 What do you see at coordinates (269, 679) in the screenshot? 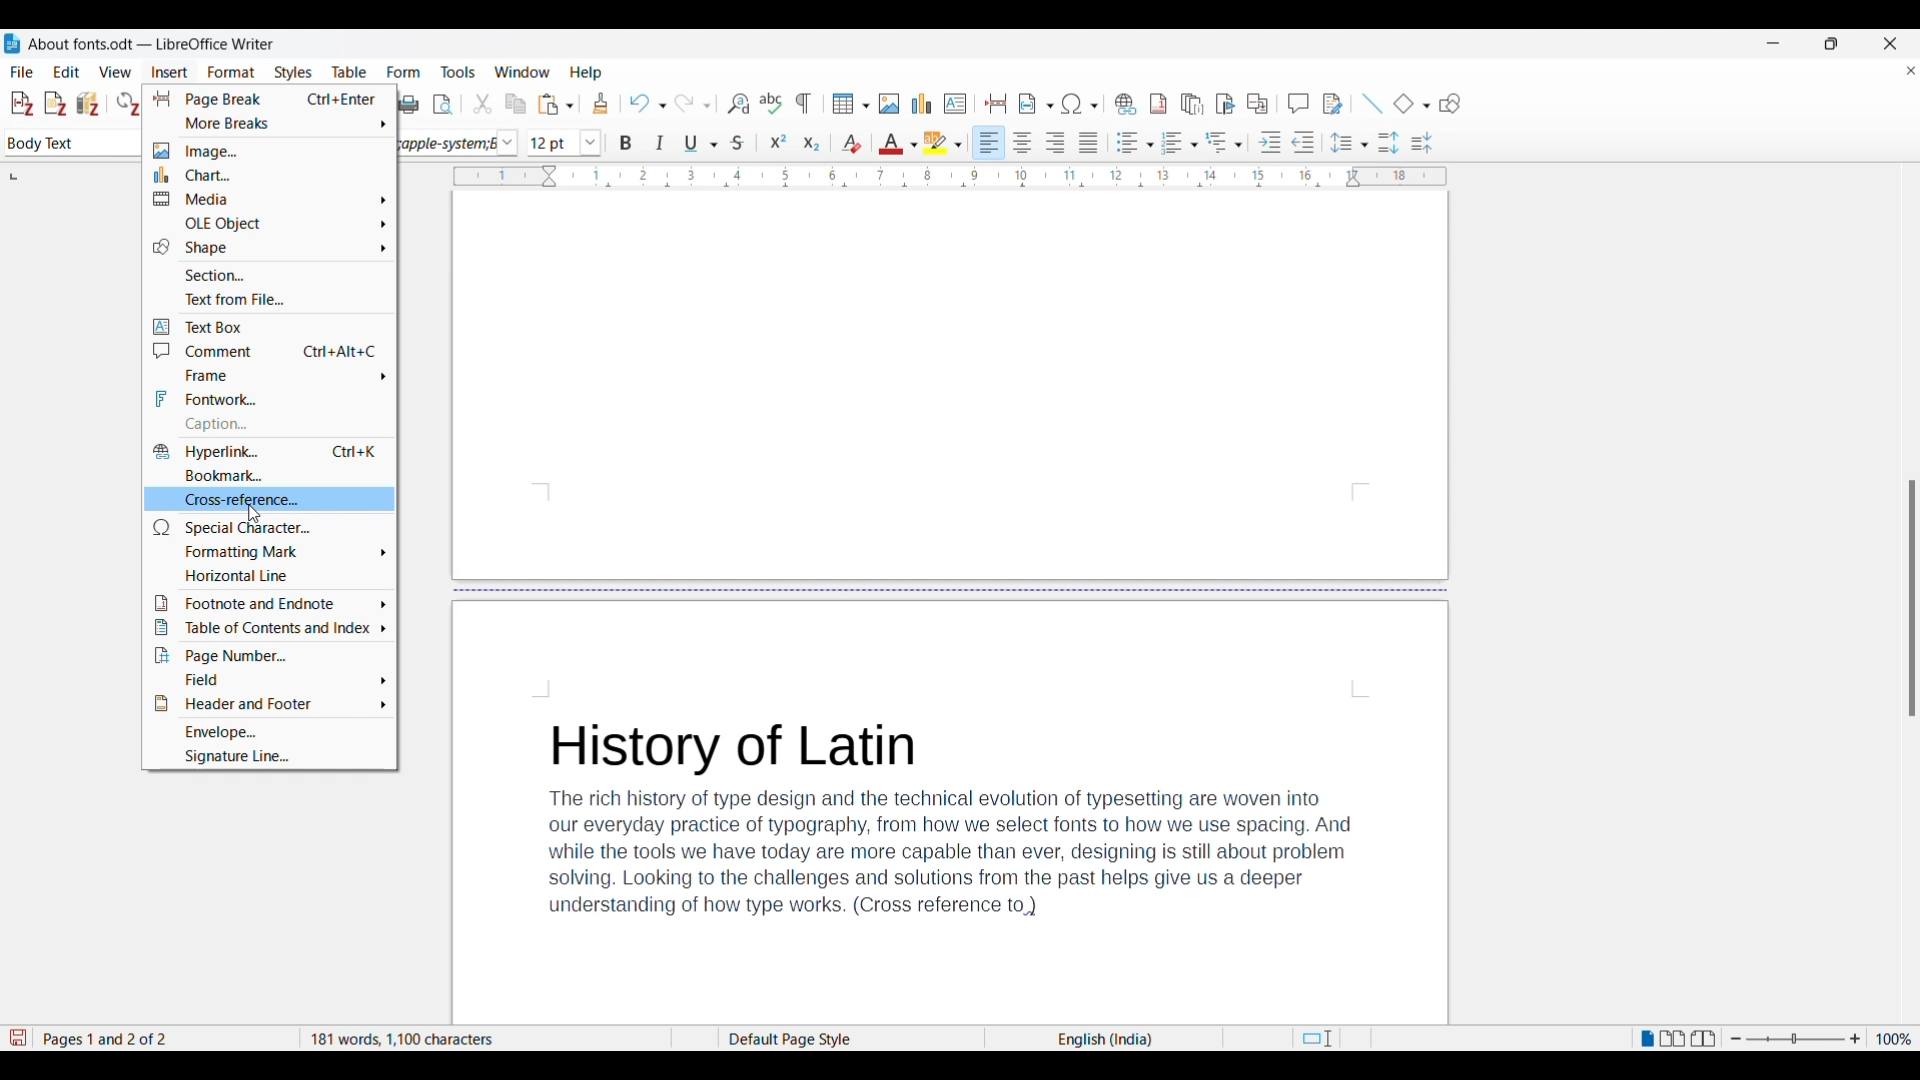
I see `Field options` at bounding box center [269, 679].